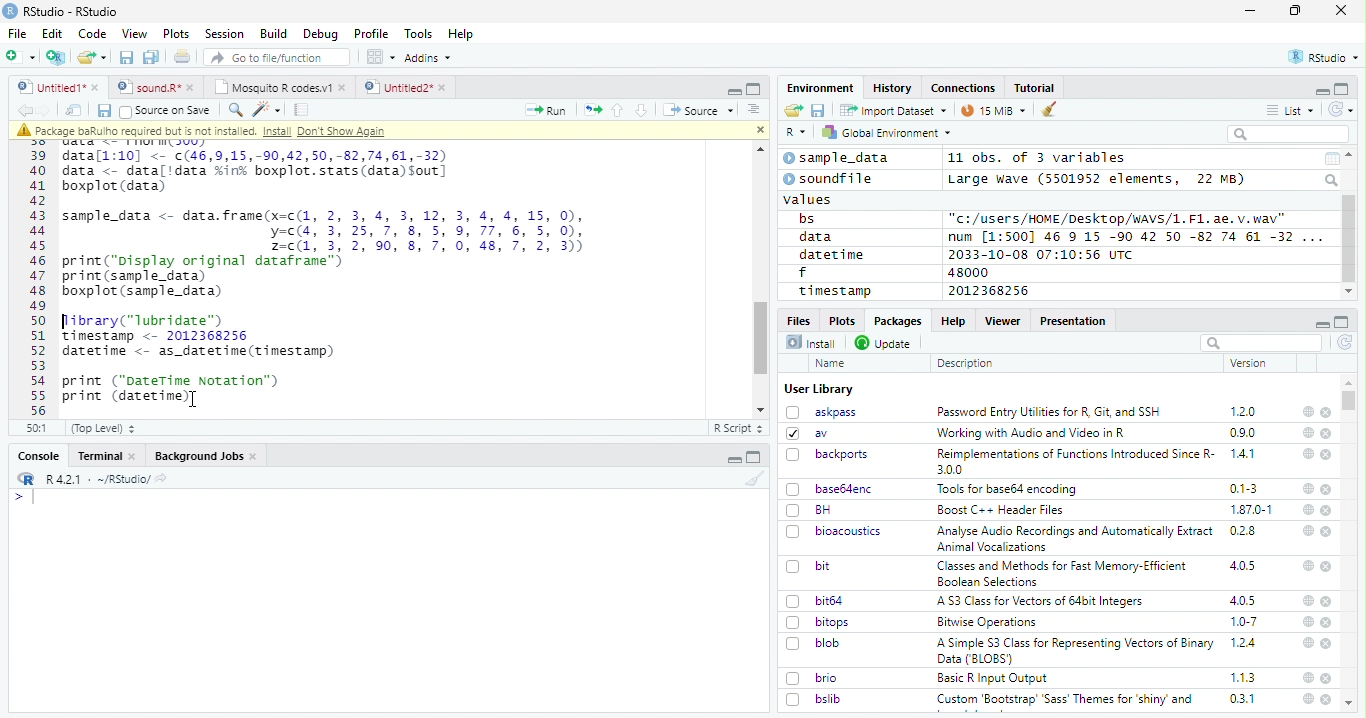 The image size is (1366, 718). Describe the element at coordinates (428, 58) in the screenshot. I see `Addins` at that location.